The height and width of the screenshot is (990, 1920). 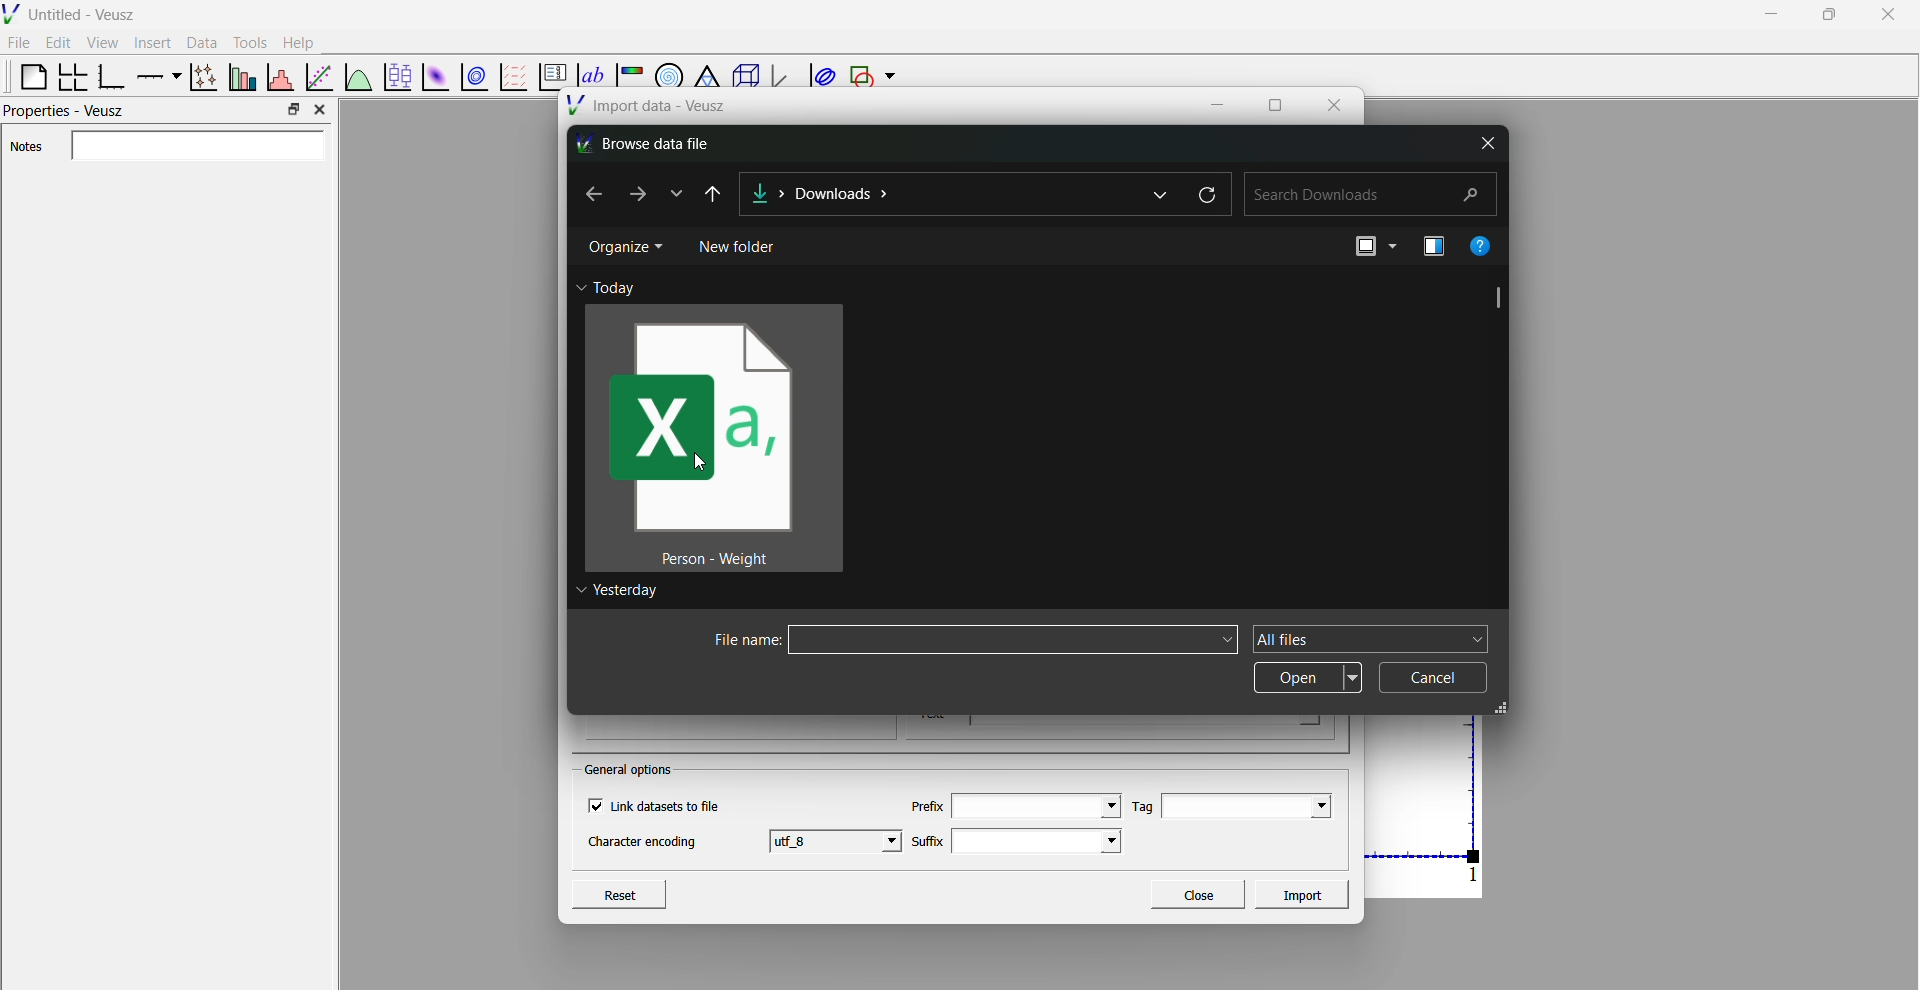 I want to click on File name, so click(x=962, y=641).